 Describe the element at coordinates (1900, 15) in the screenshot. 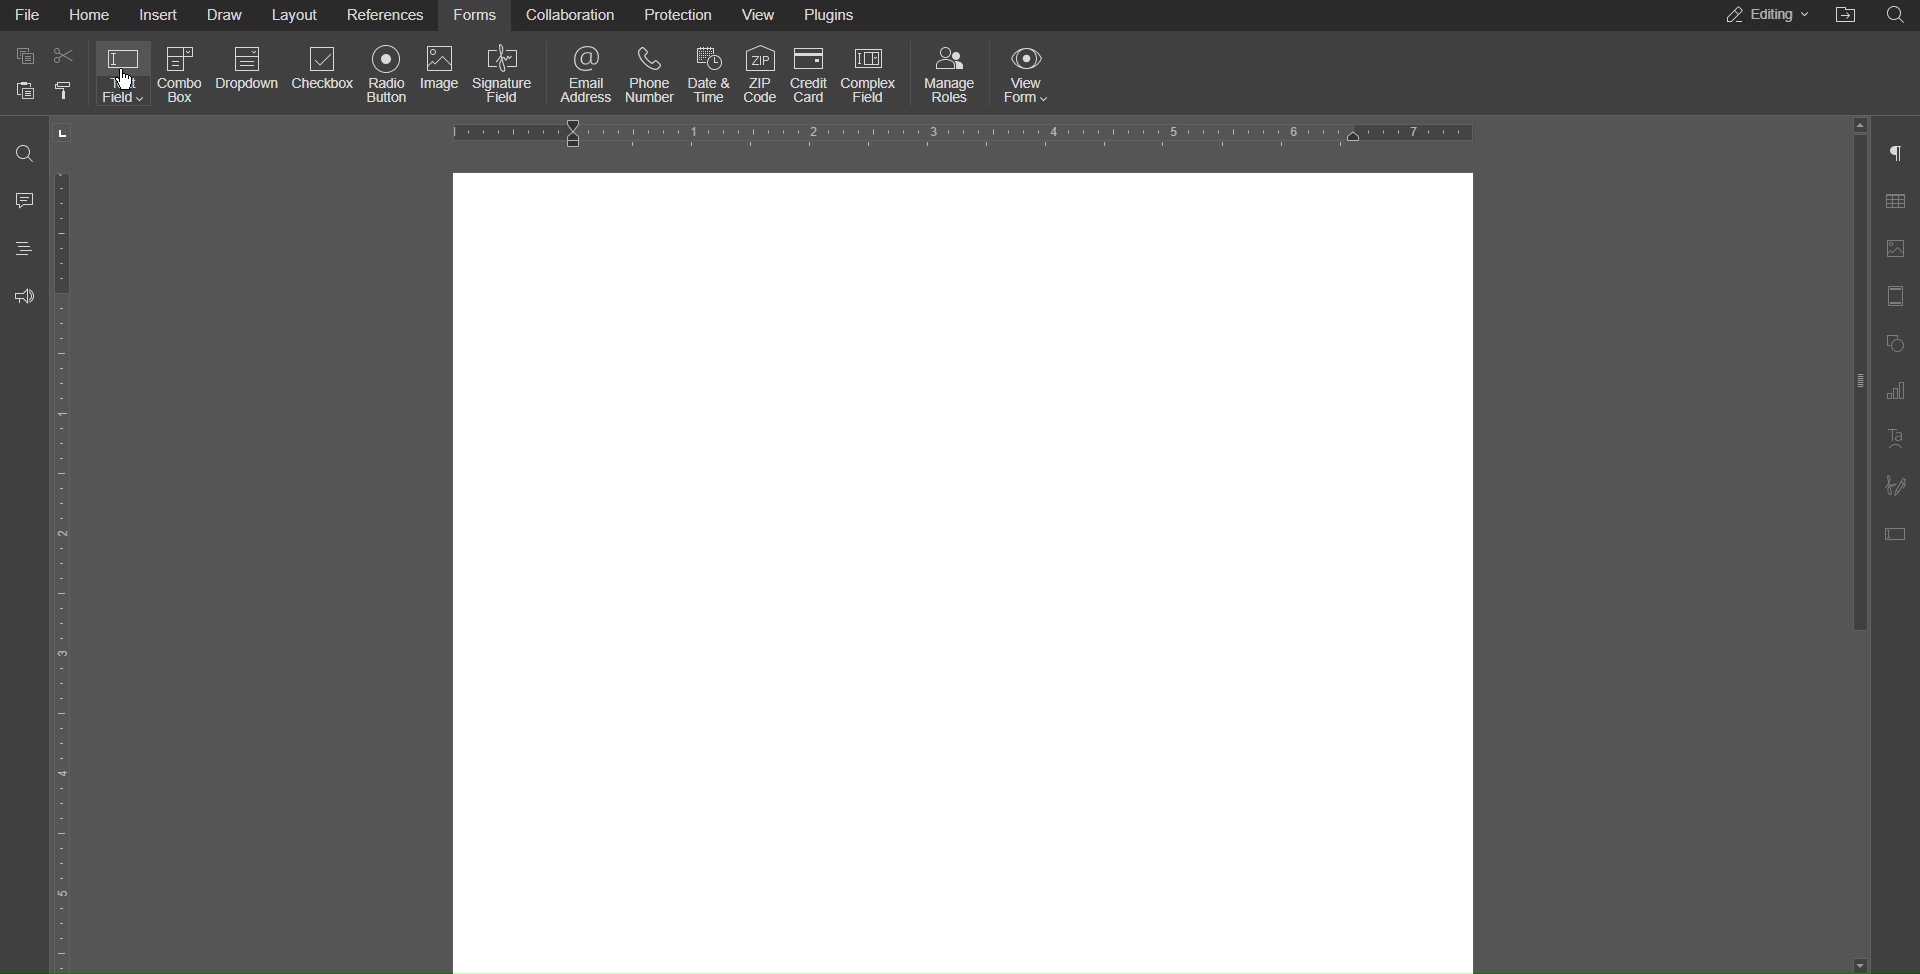

I see `Search` at that location.